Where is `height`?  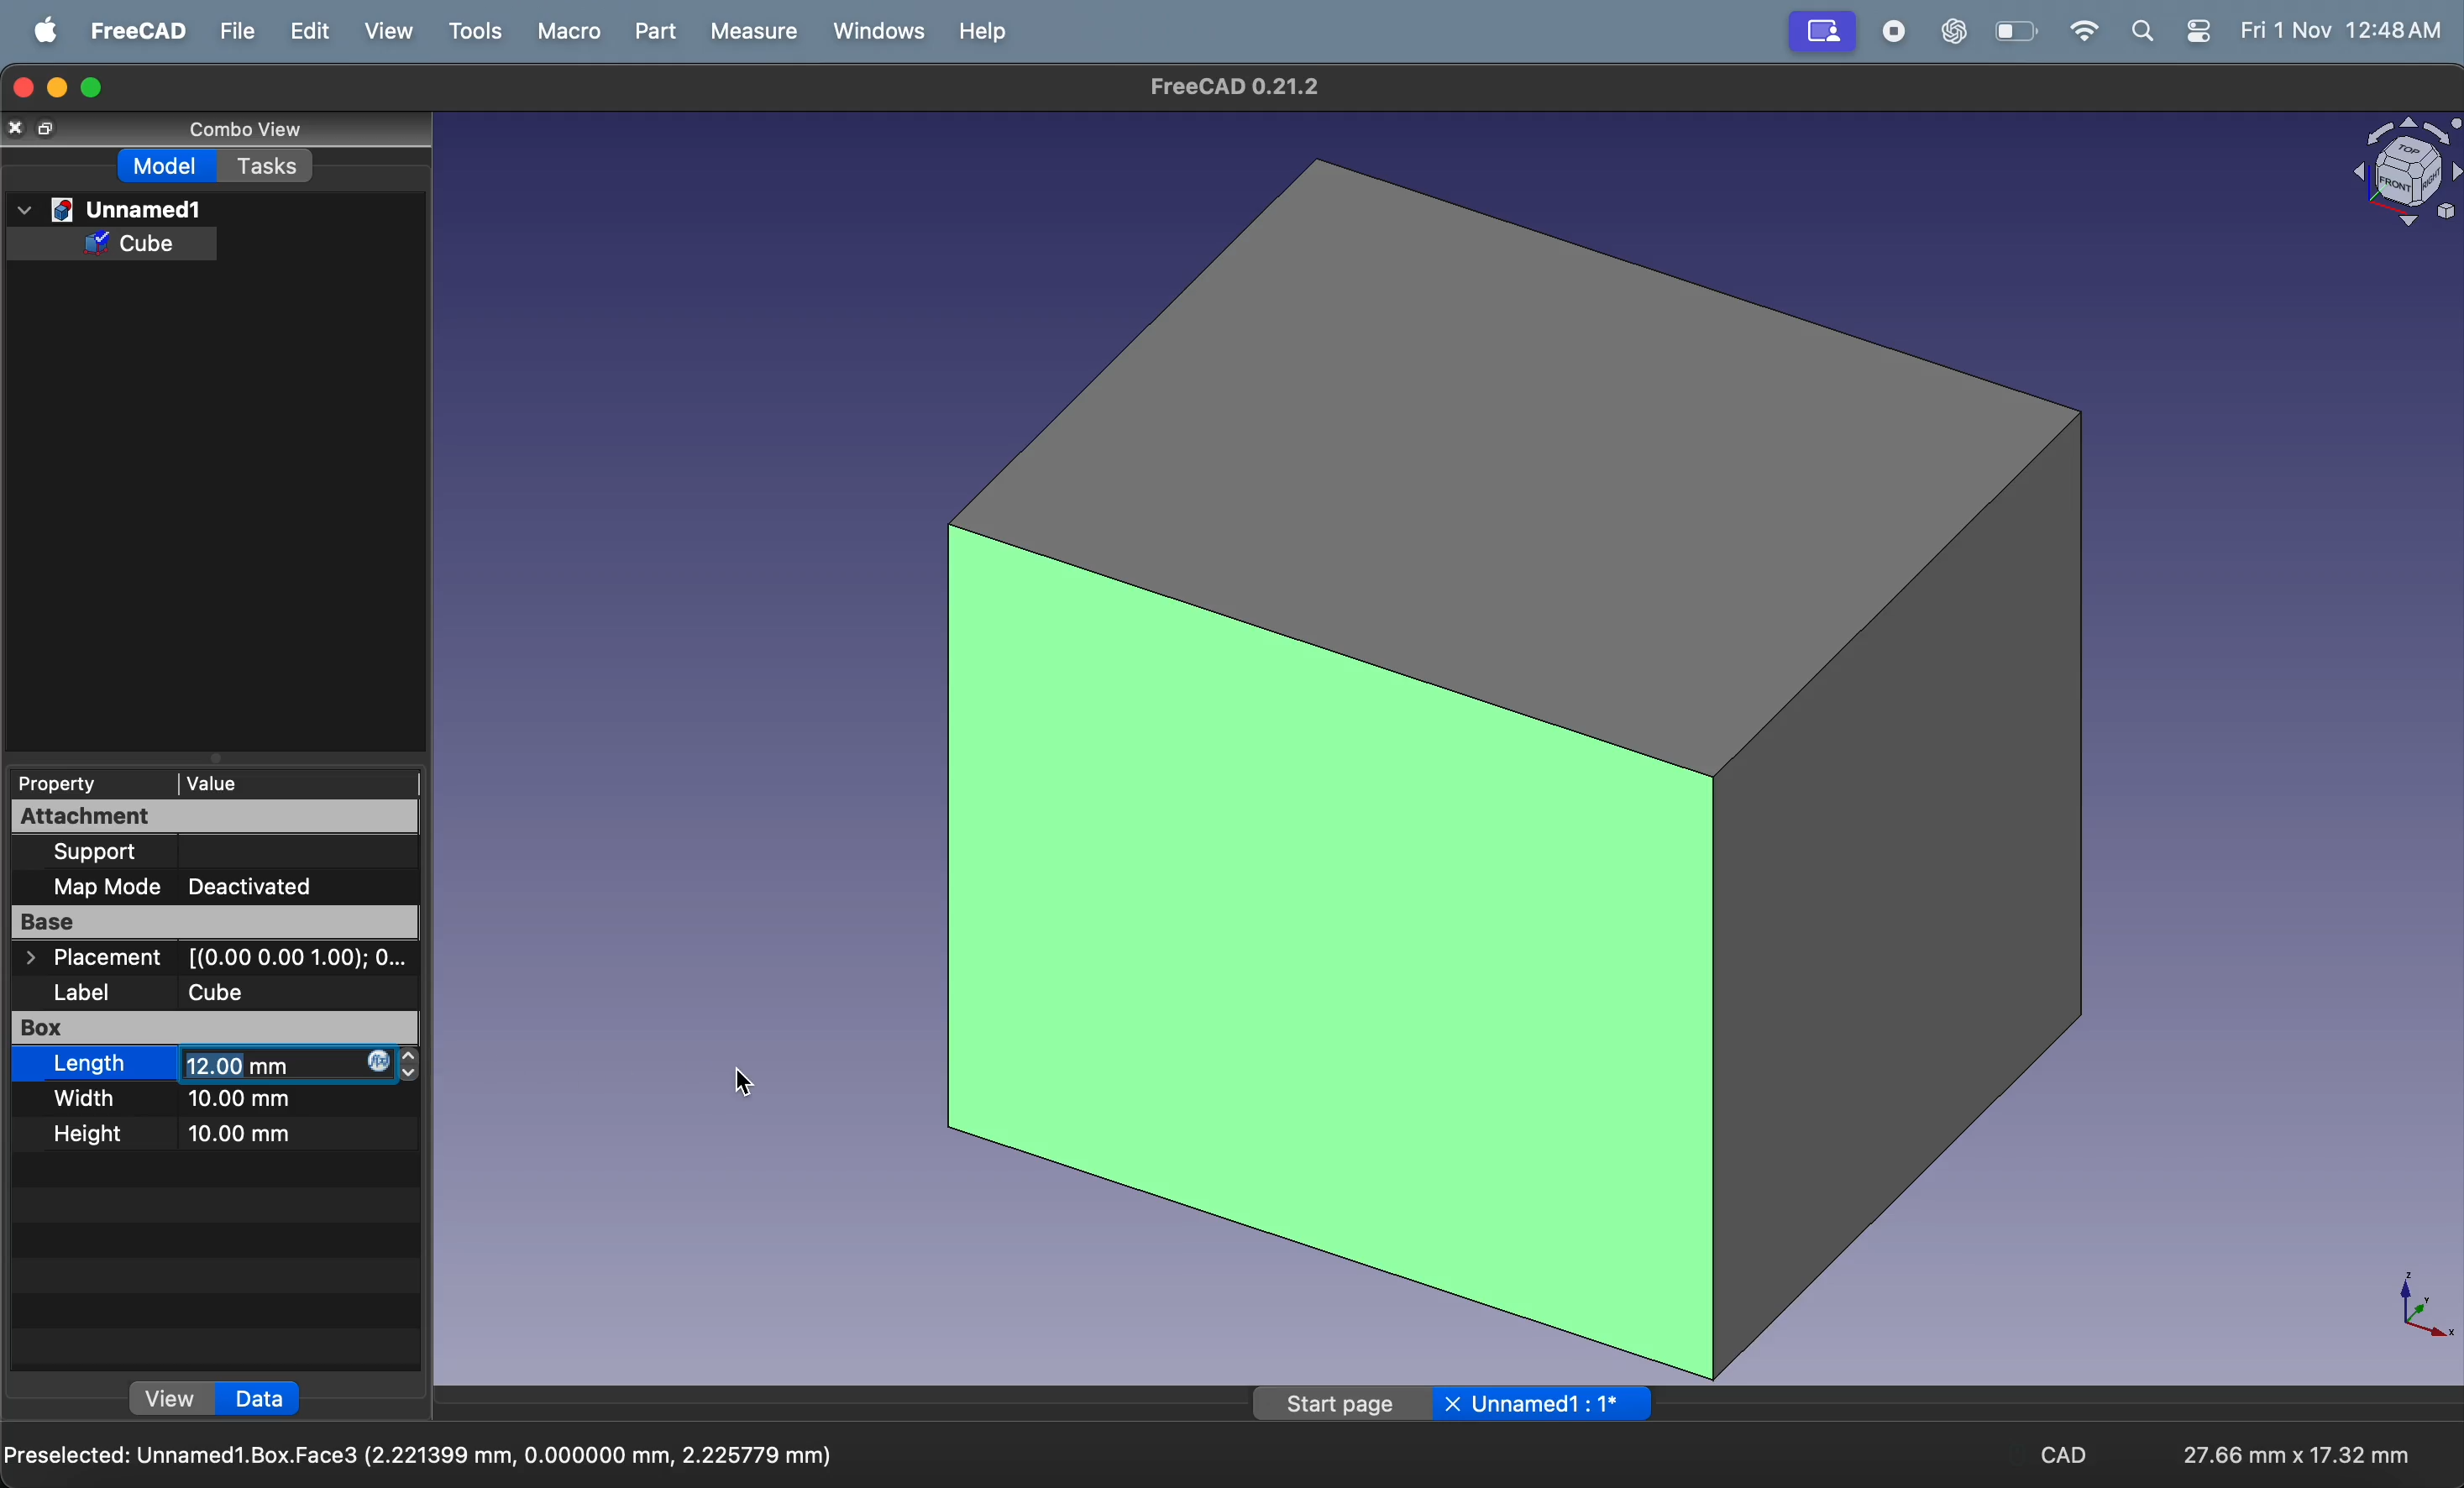 height is located at coordinates (98, 1133).